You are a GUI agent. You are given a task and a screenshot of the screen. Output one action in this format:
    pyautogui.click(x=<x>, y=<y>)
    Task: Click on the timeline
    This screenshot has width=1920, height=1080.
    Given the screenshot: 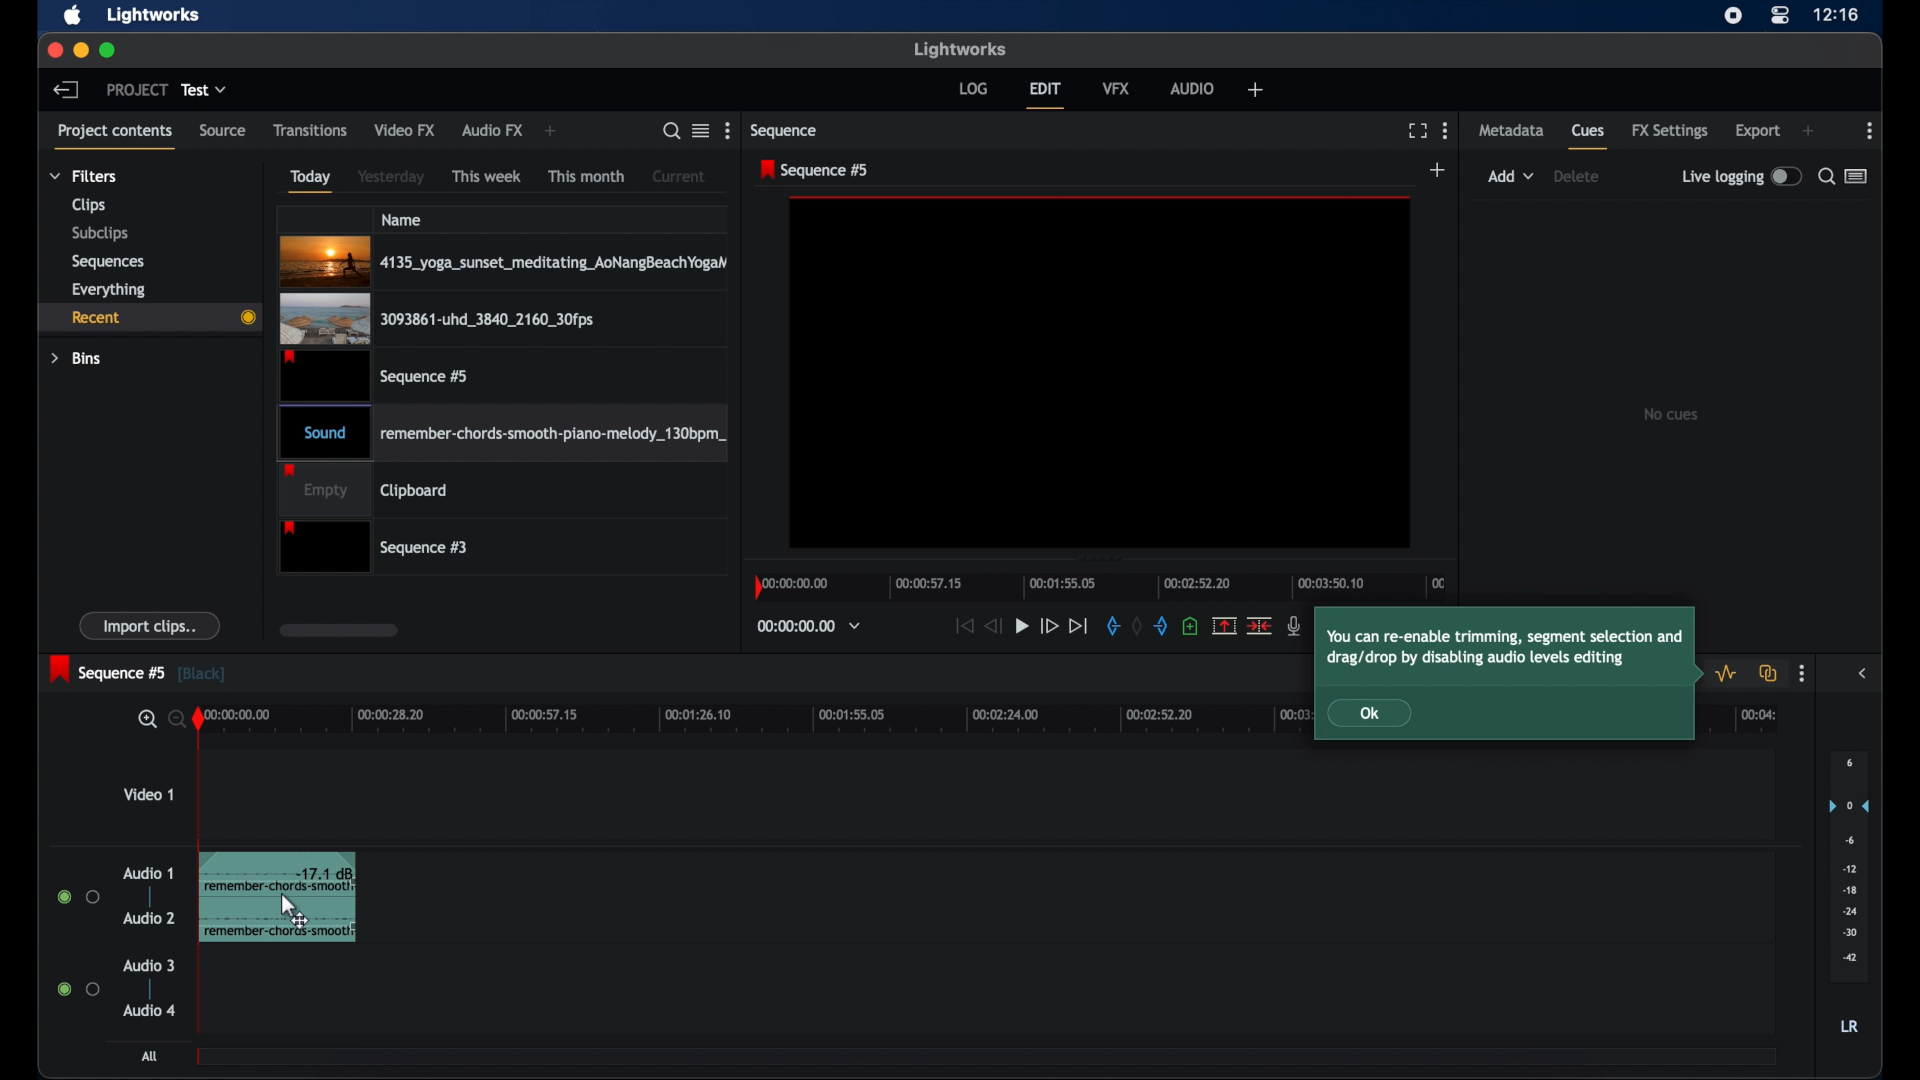 What is the action you would take?
    pyautogui.click(x=1104, y=586)
    